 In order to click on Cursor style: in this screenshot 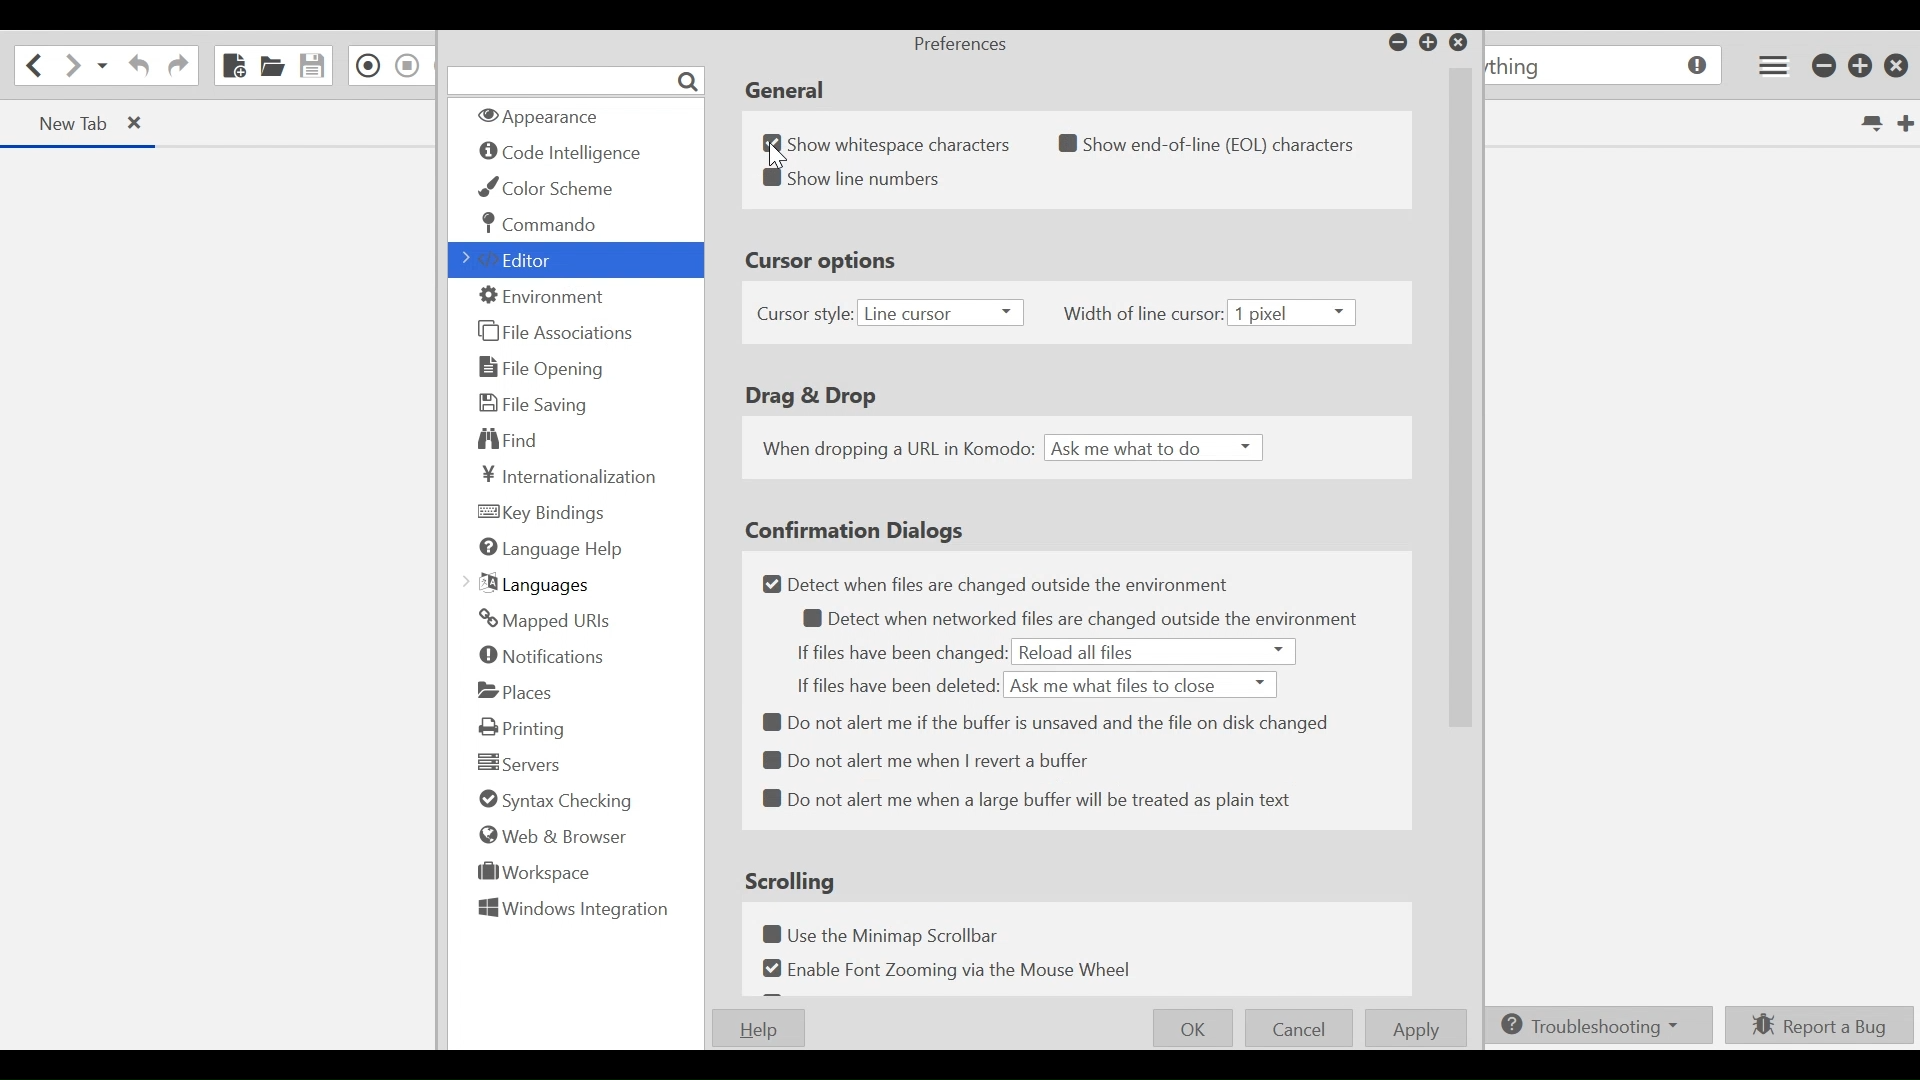, I will do `click(805, 314)`.